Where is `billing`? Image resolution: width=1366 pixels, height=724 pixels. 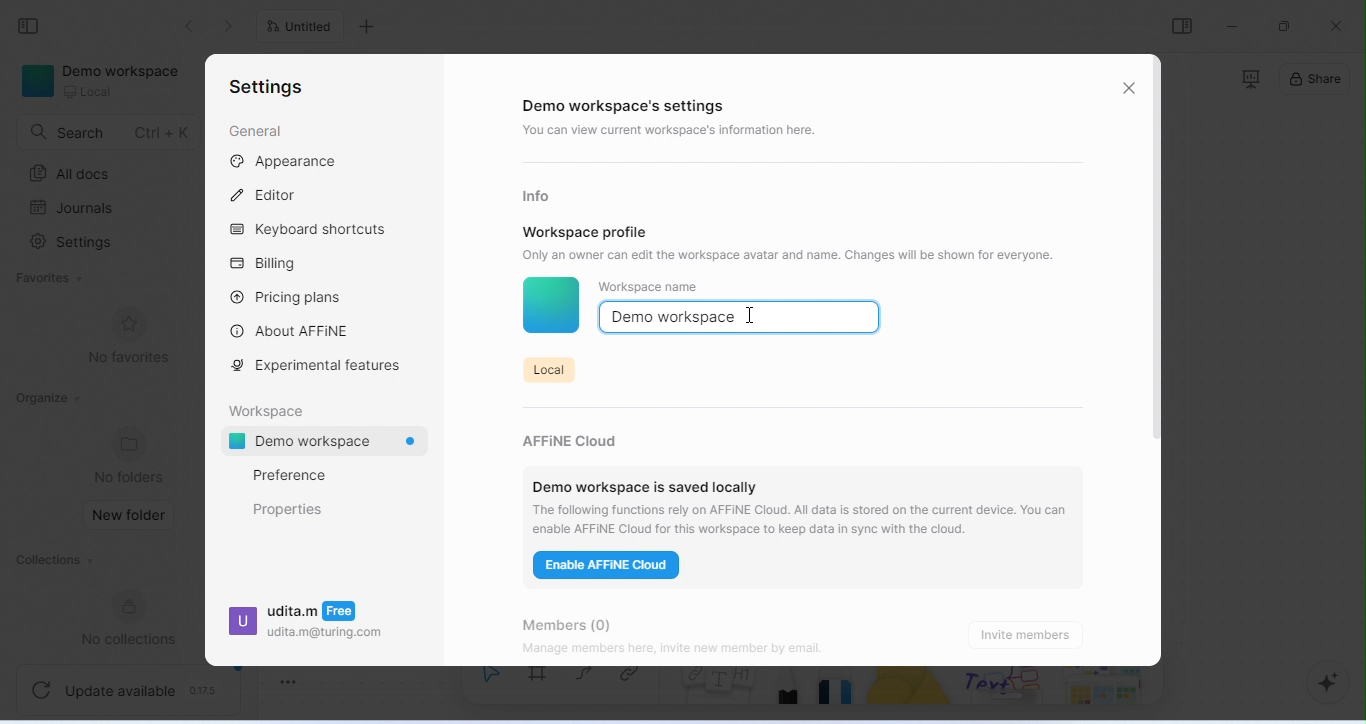
billing is located at coordinates (269, 264).